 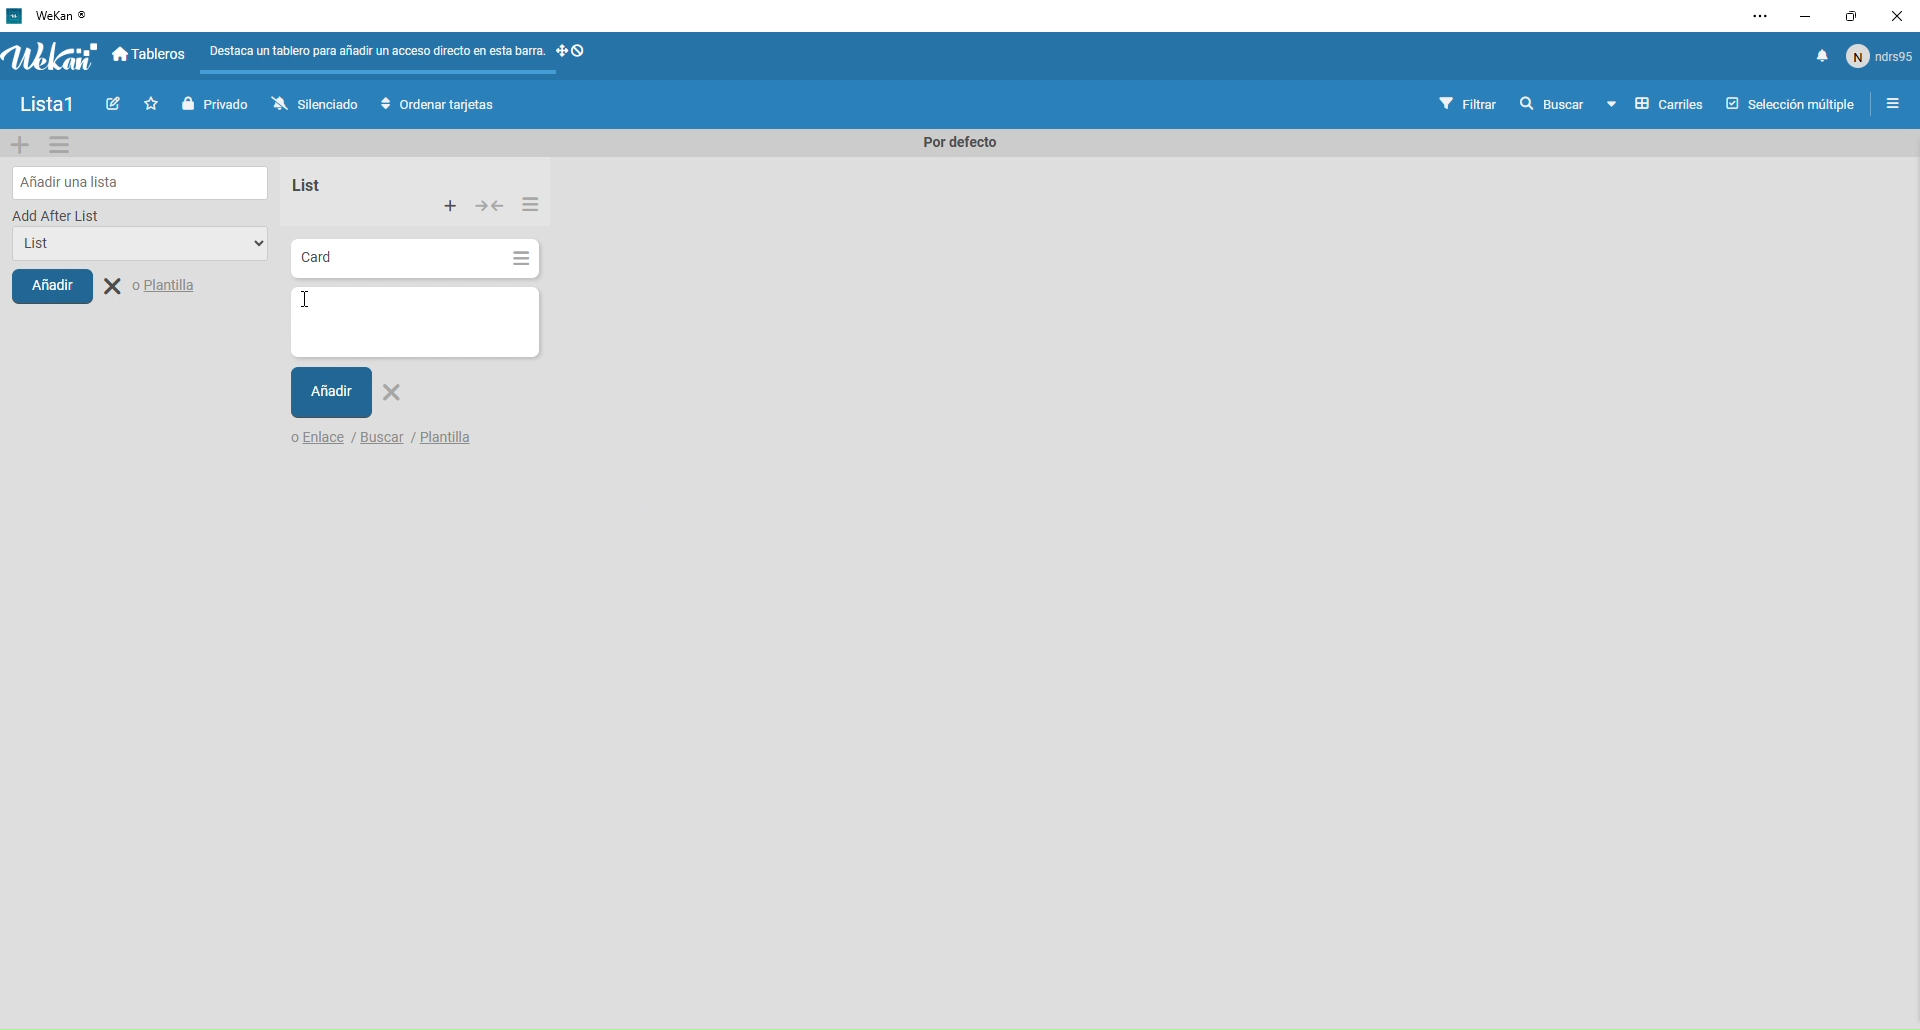 I want to click on Add a list, so click(x=142, y=182).